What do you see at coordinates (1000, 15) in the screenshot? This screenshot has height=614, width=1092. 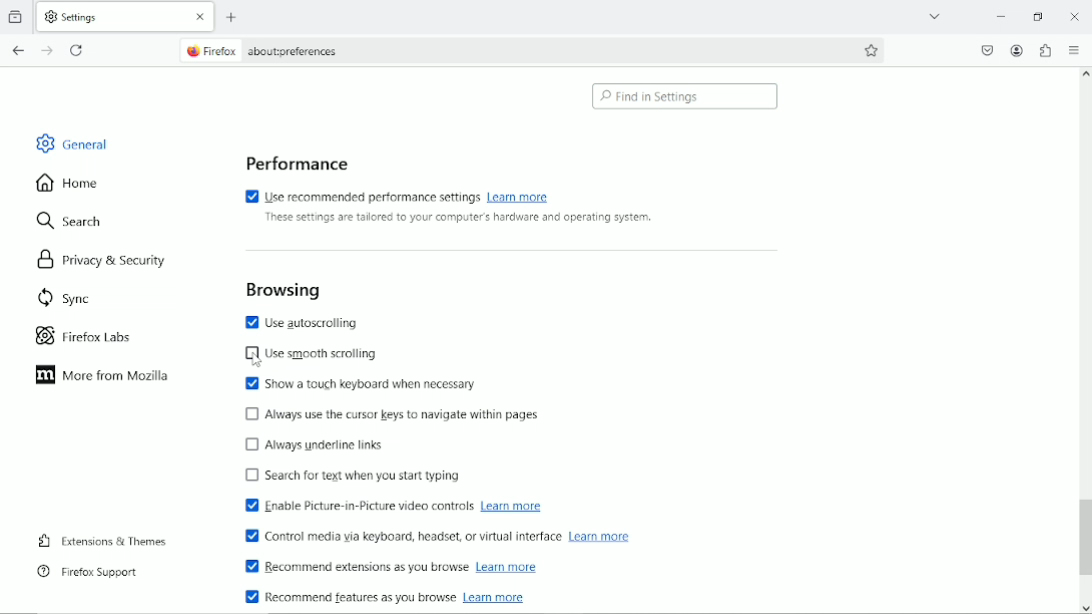 I see `minimize` at bounding box center [1000, 15].